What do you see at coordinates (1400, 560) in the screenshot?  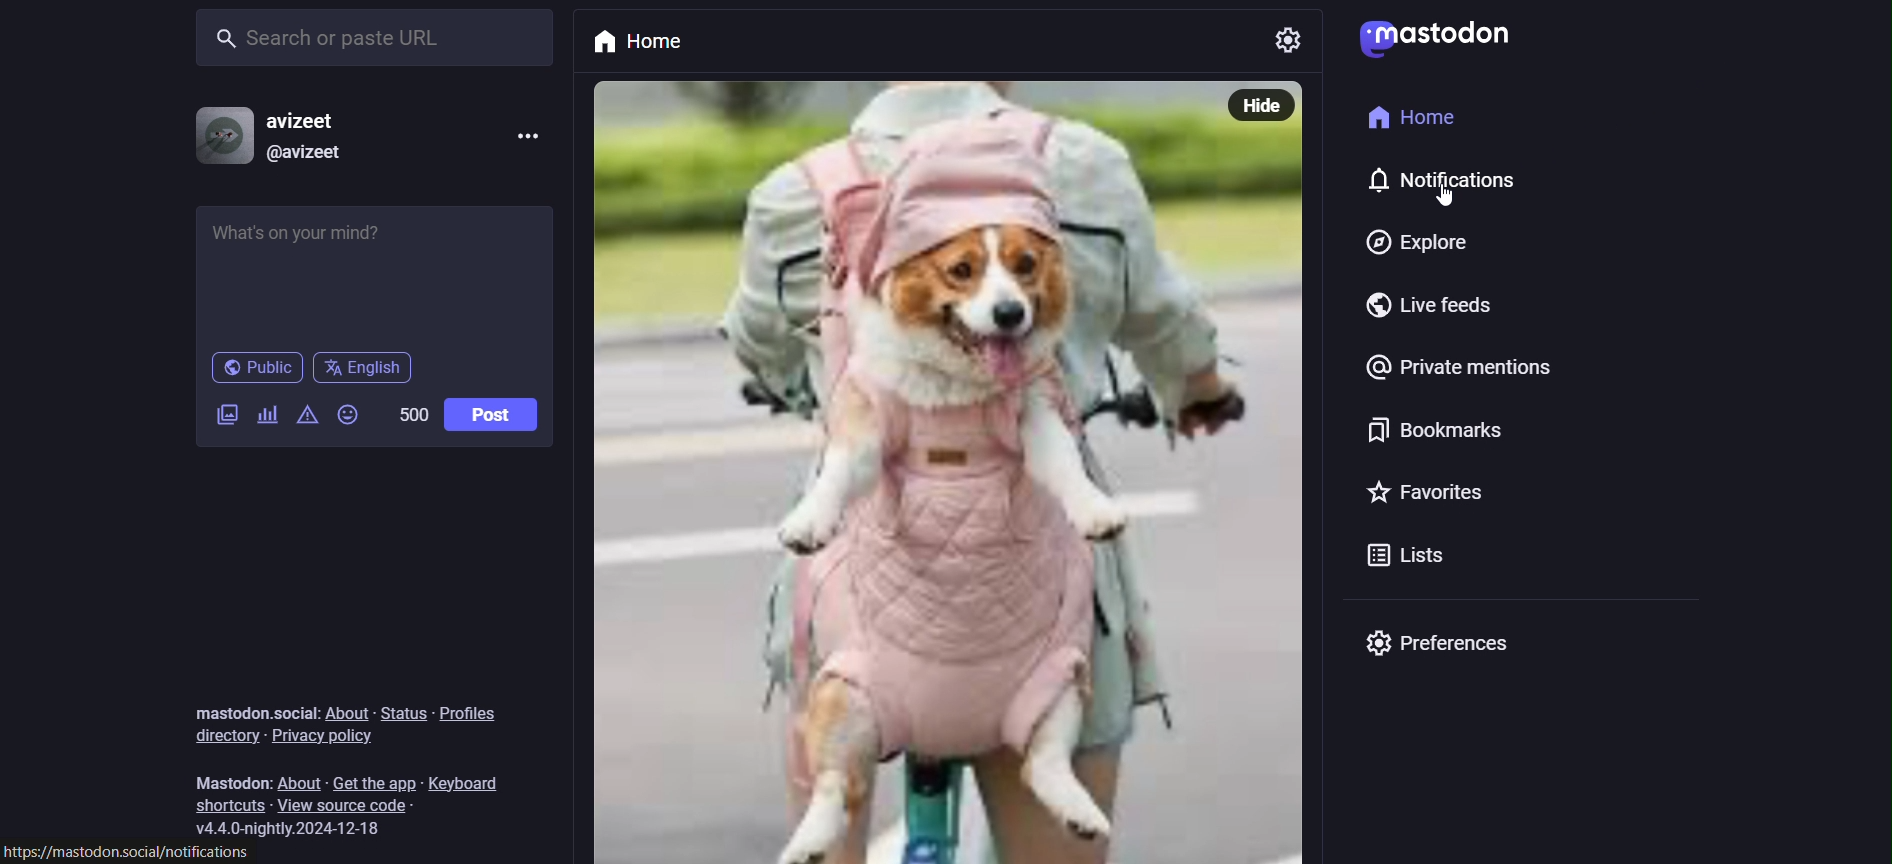 I see `lists` at bounding box center [1400, 560].